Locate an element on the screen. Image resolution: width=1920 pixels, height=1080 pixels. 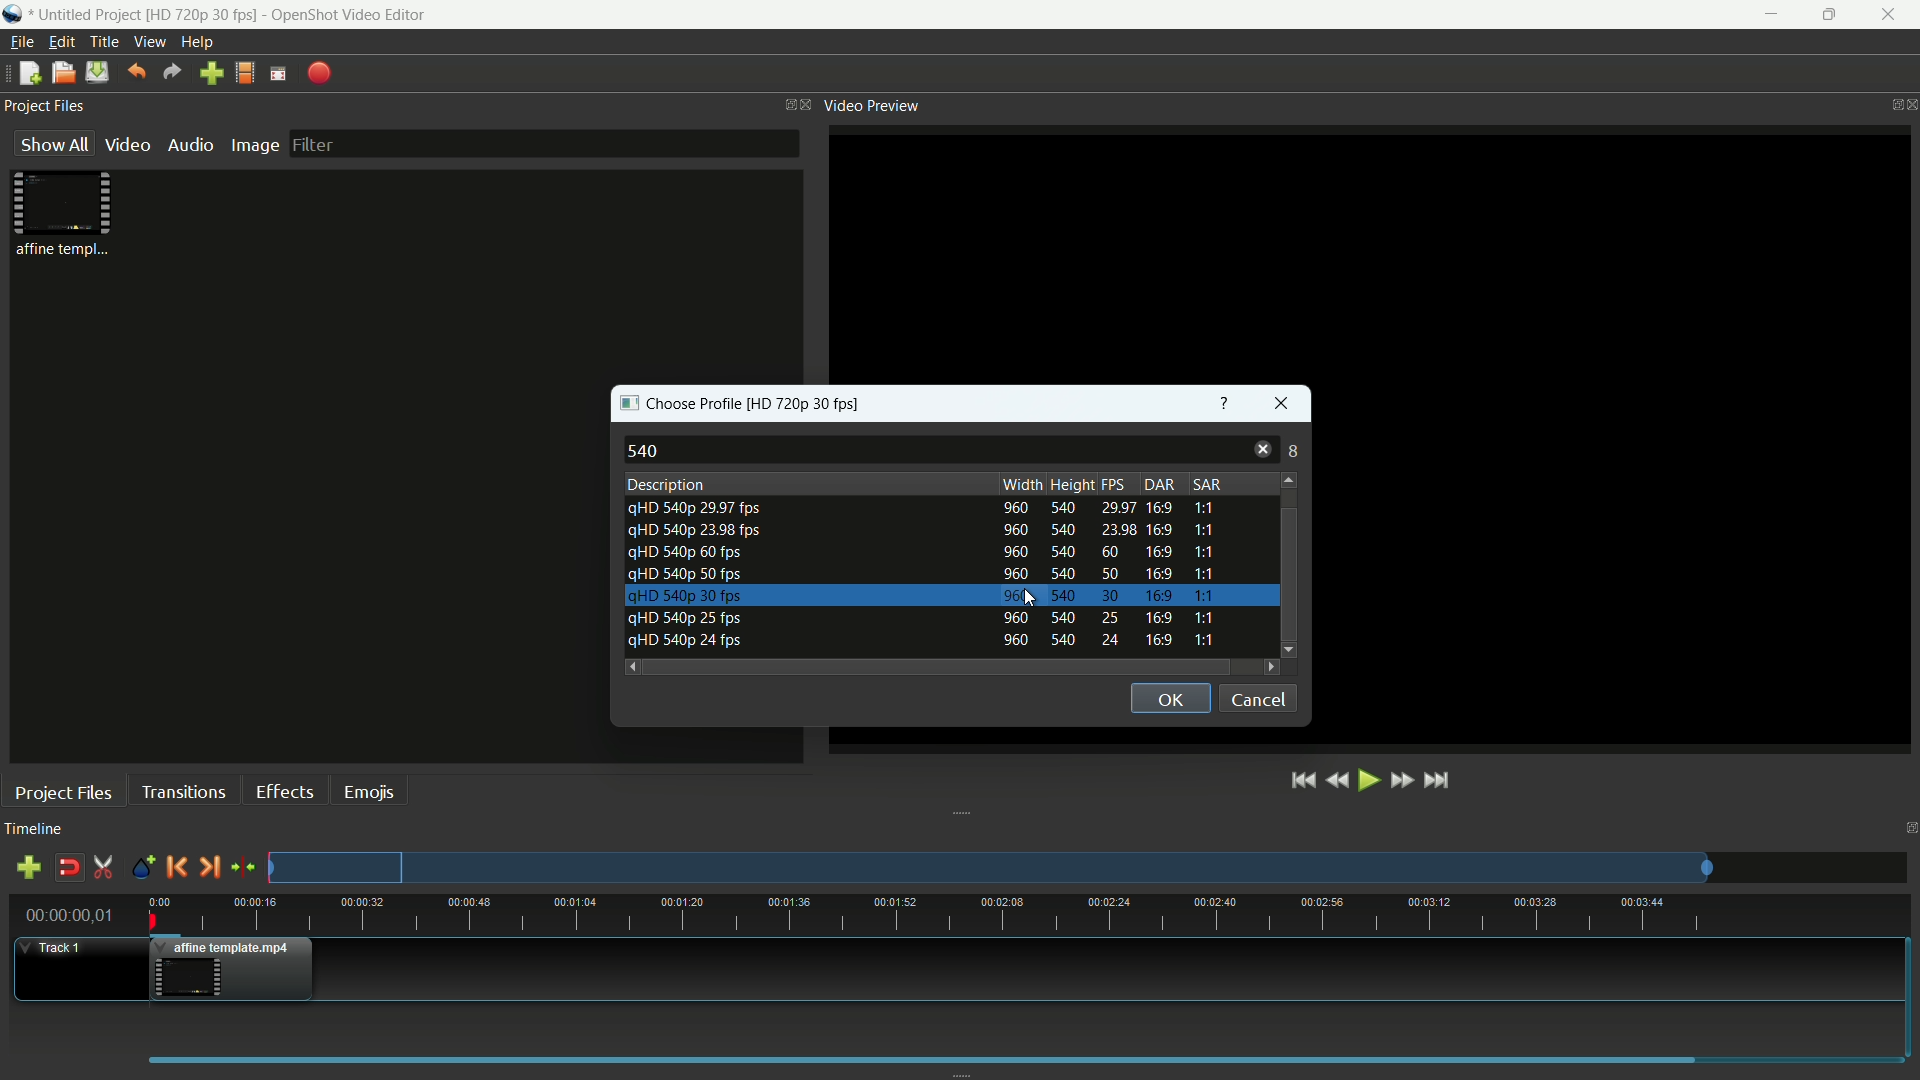
close window is located at coordinates (1282, 406).